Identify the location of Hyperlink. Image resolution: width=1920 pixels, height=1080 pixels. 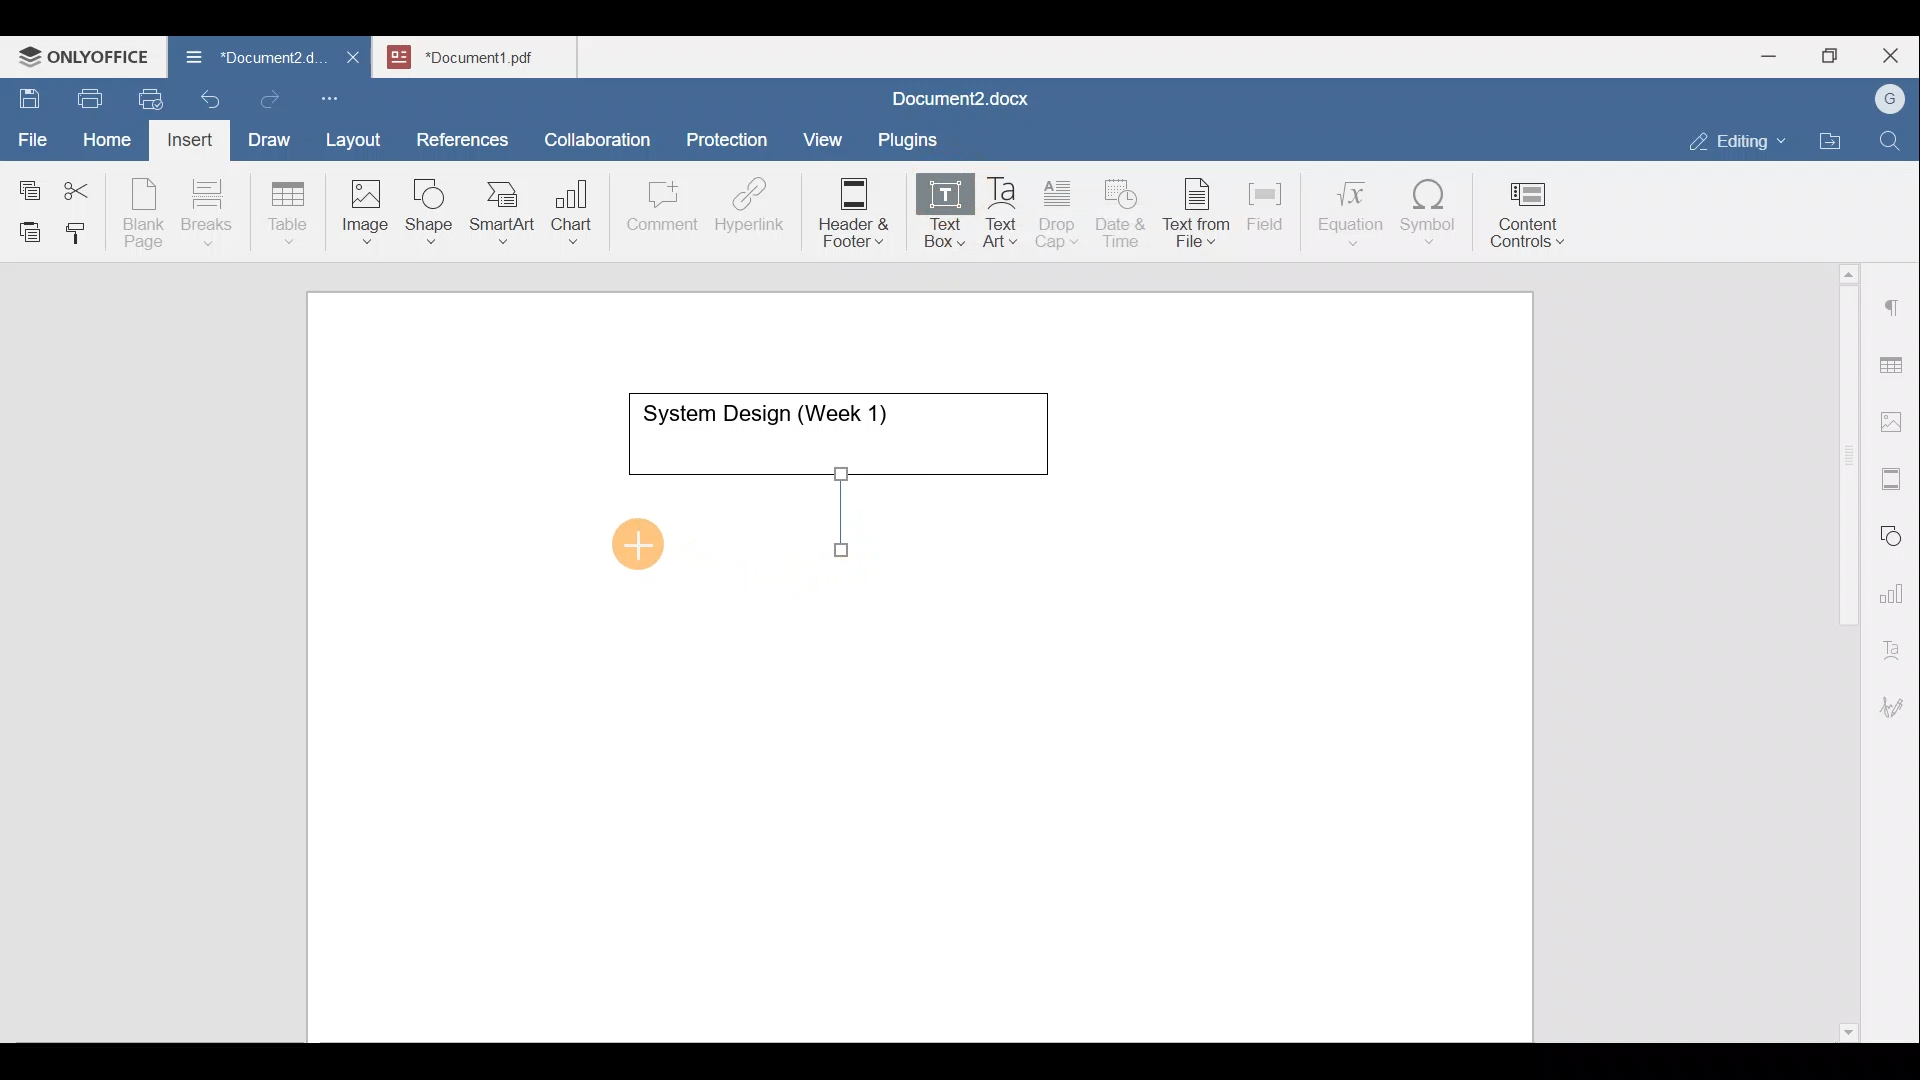
(756, 211).